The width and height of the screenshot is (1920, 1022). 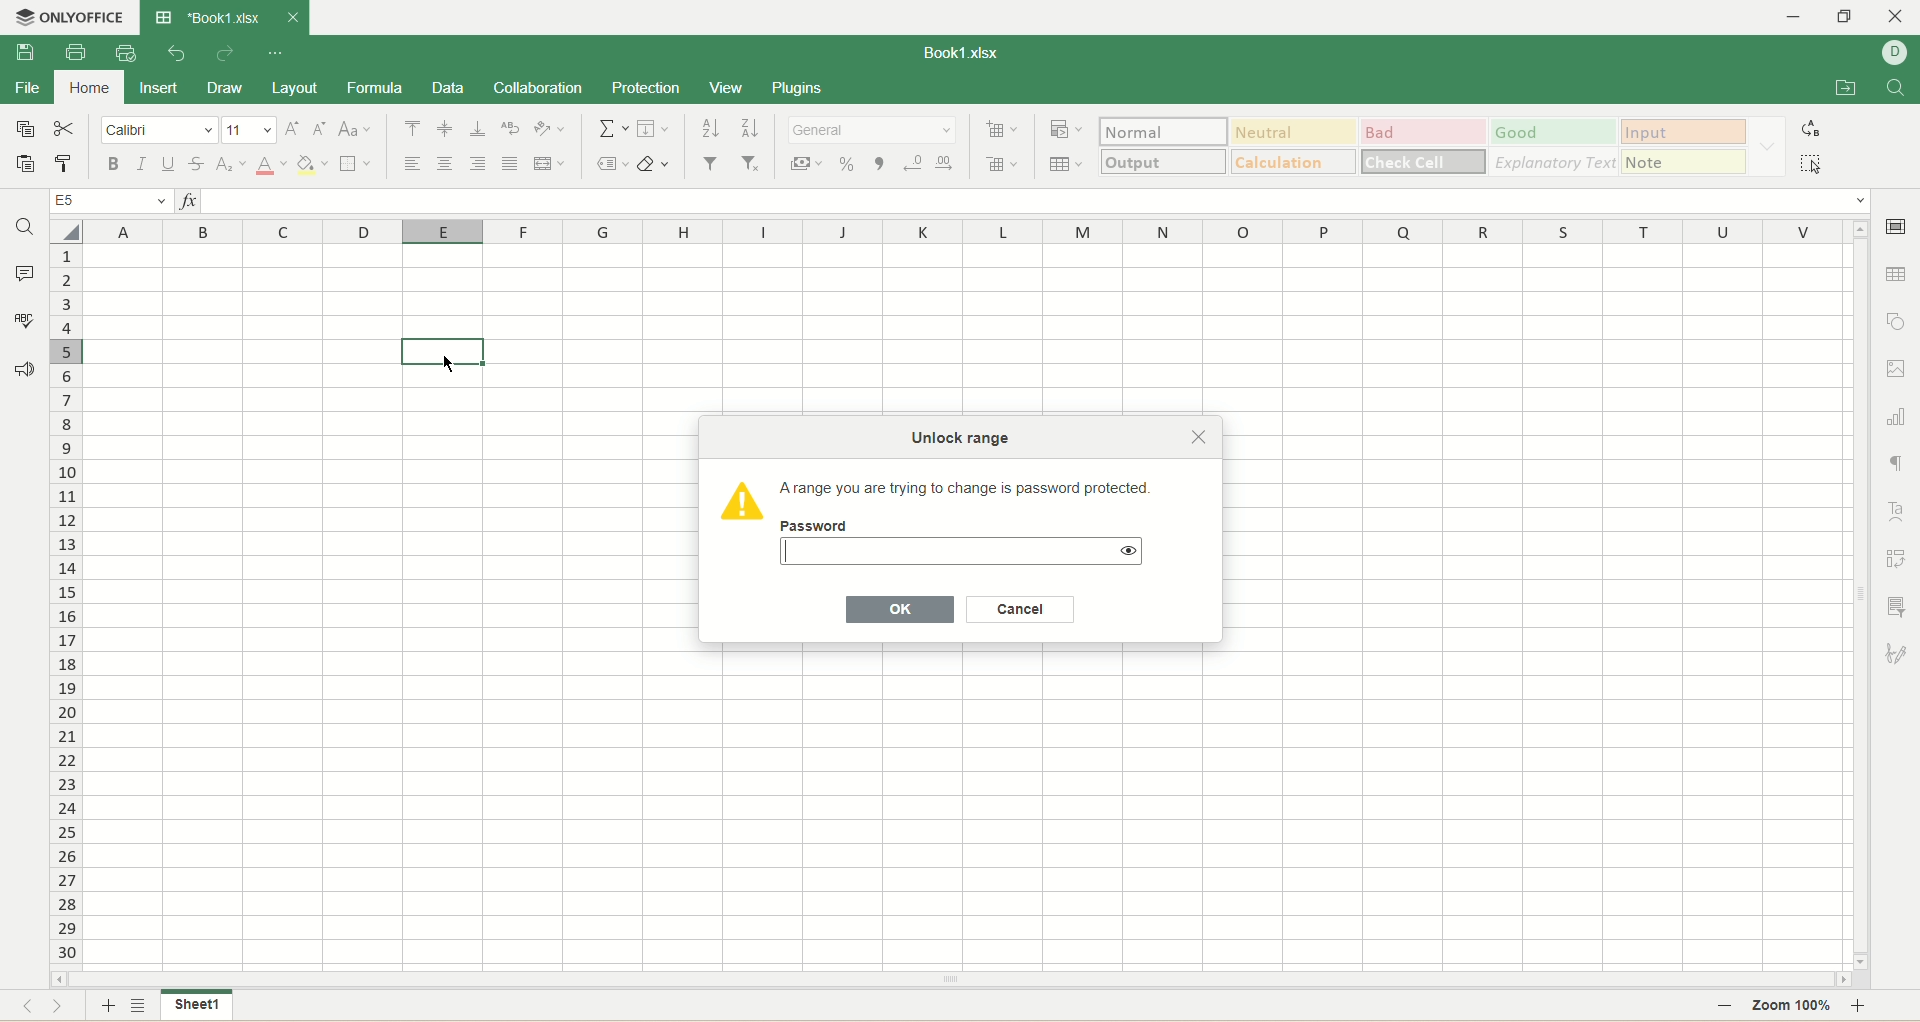 I want to click on column name, so click(x=971, y=227).